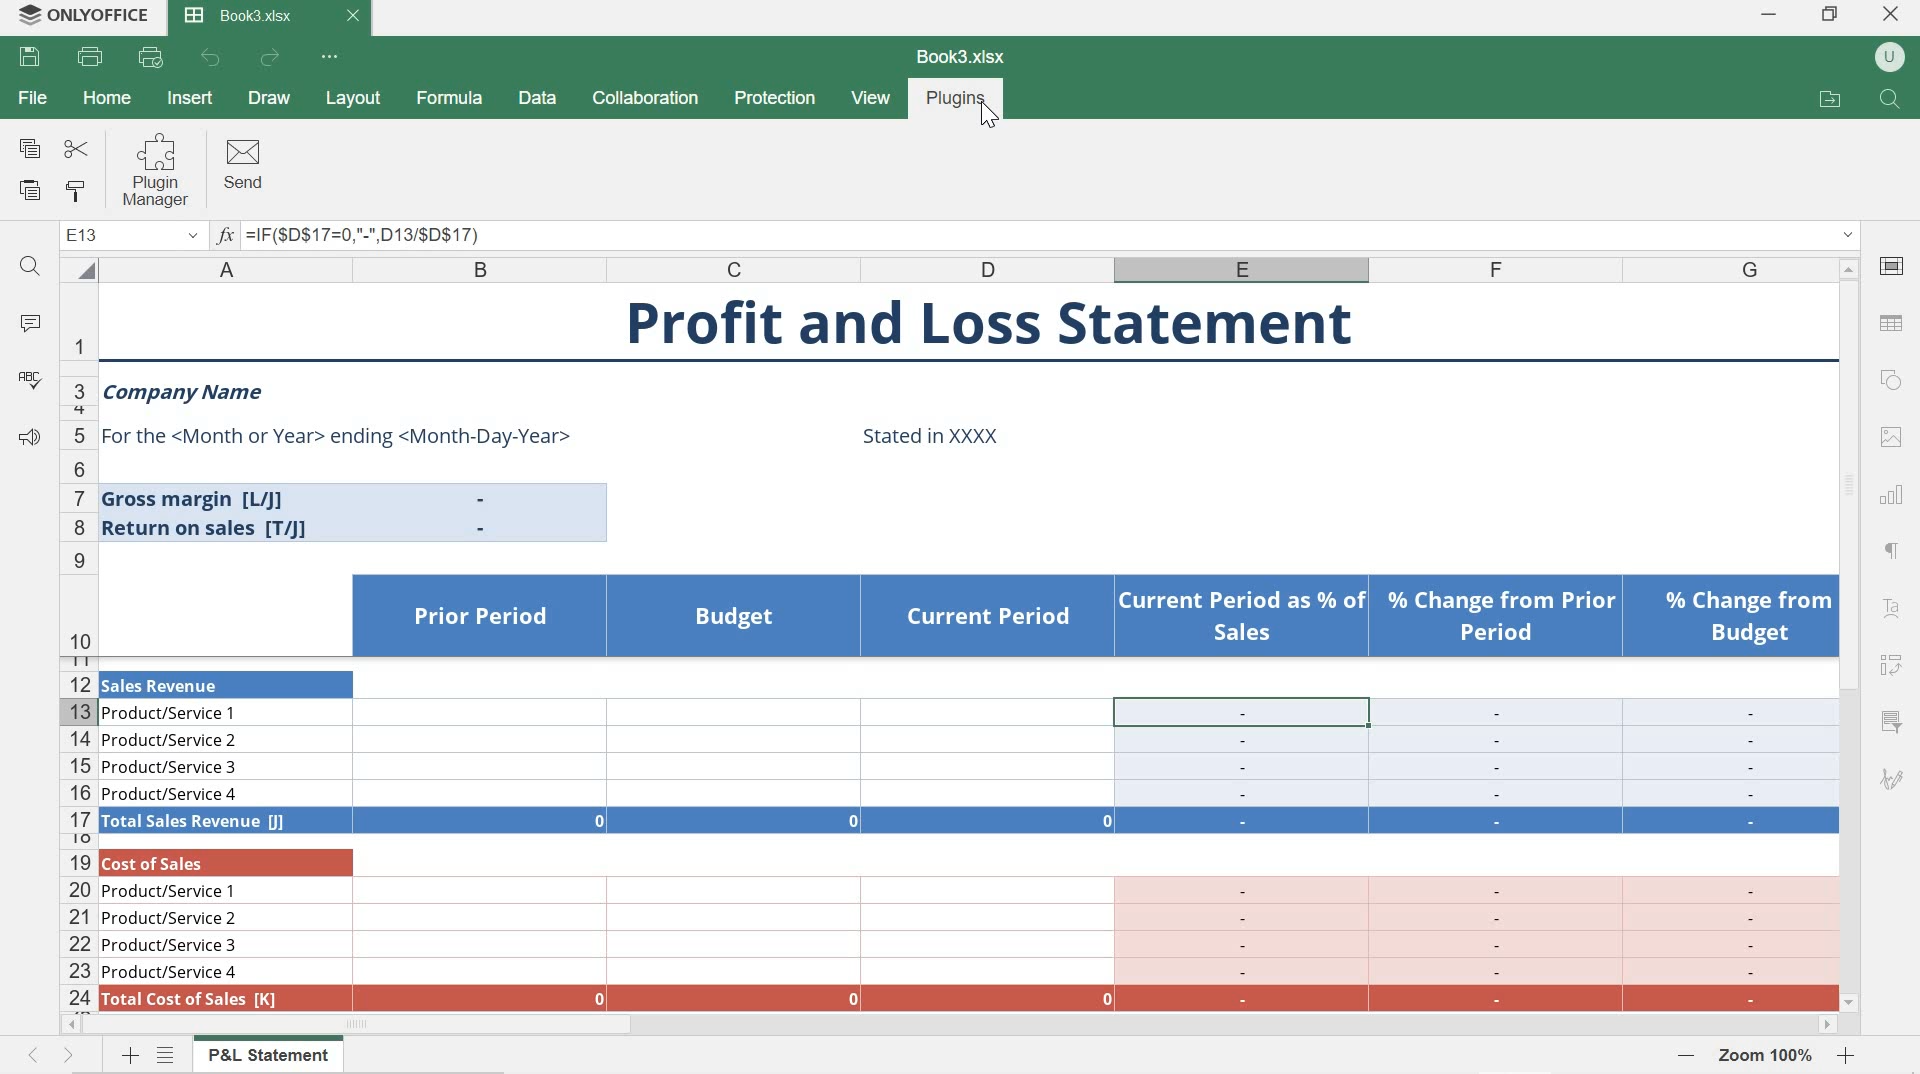 The height and width of the screenshot is (1074, 1920). I want to click on minimize, so click(1765, 13).